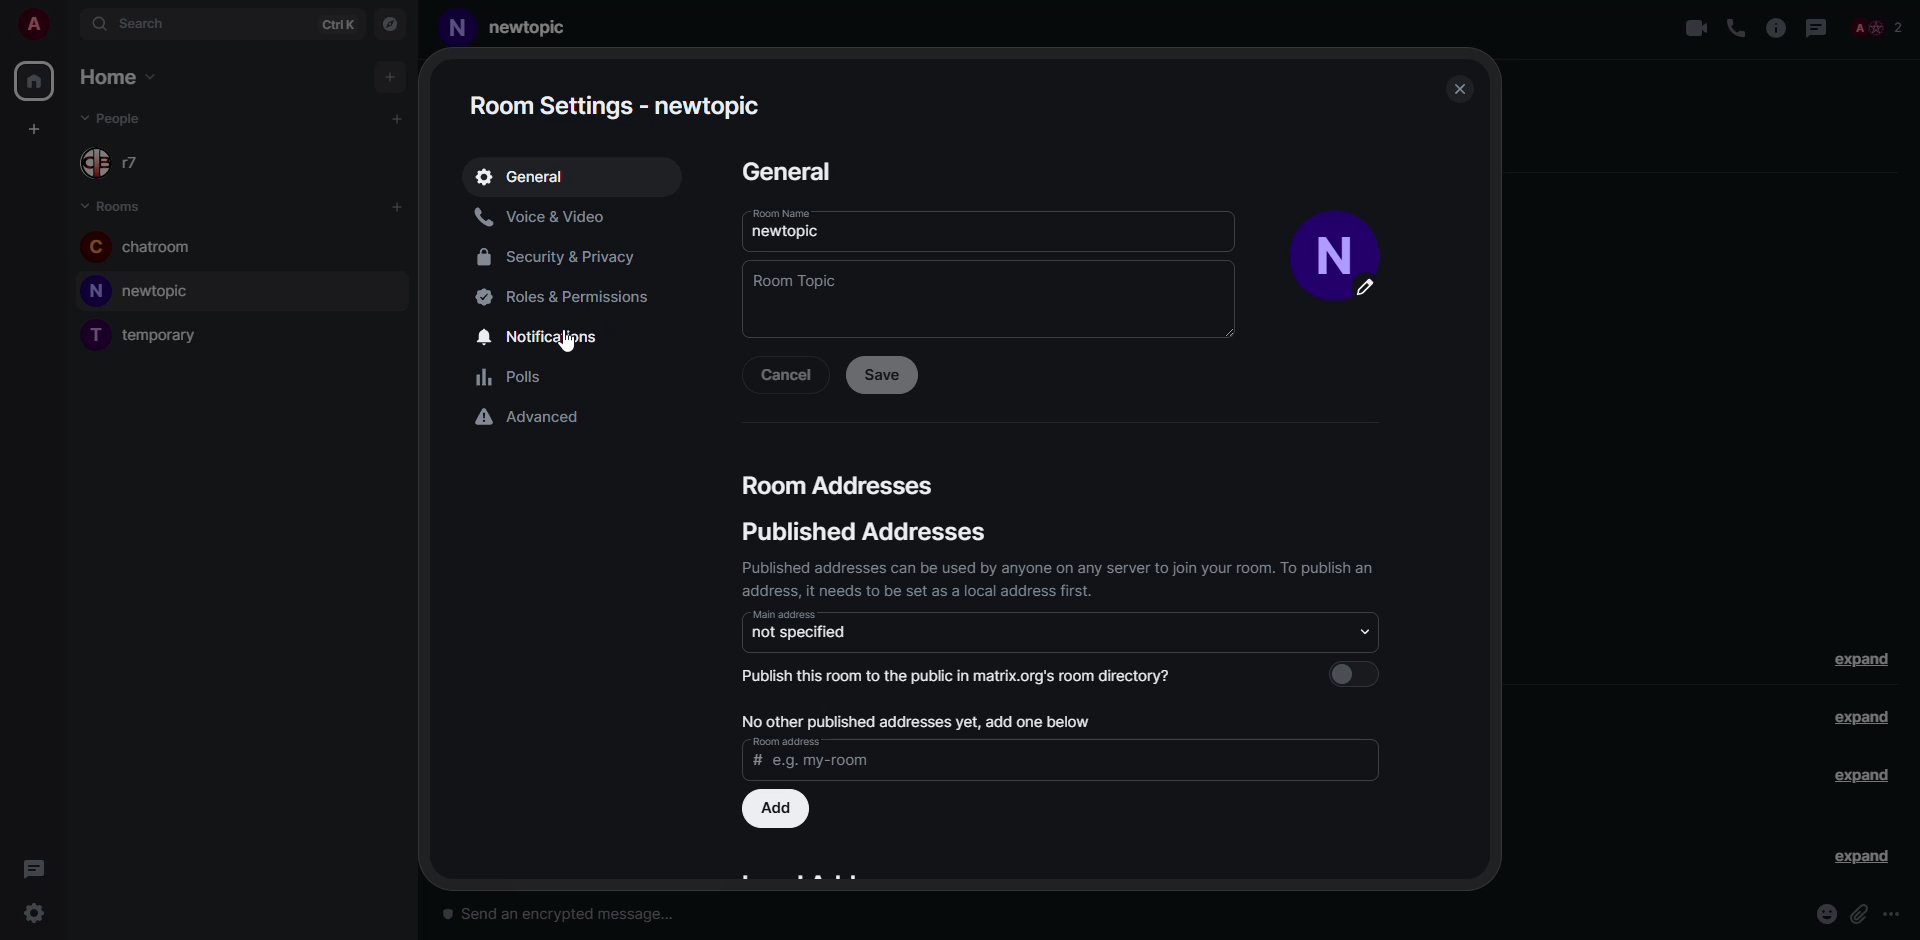  I want to click on select, so click(1368, 631).